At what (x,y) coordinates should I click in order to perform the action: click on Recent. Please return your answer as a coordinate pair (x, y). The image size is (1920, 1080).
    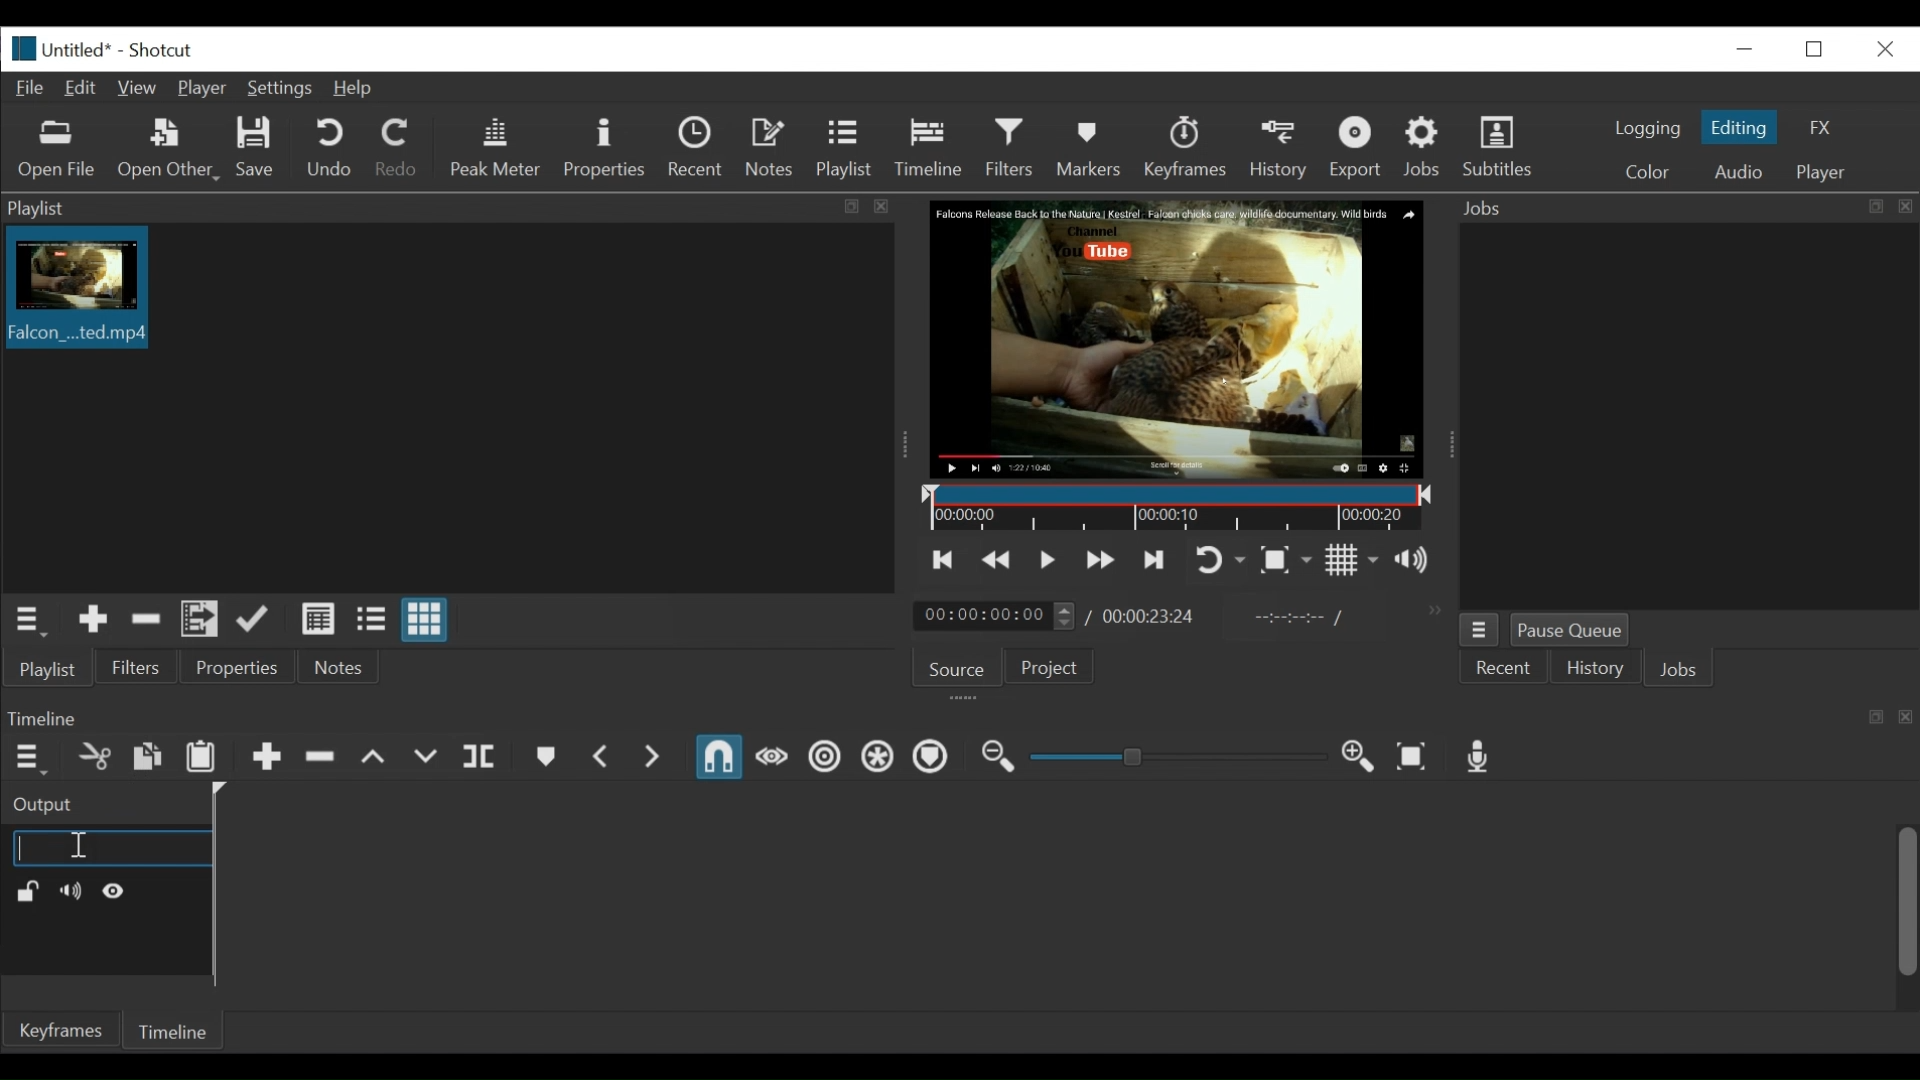
    Looking at the image, I should click on (697, 149).